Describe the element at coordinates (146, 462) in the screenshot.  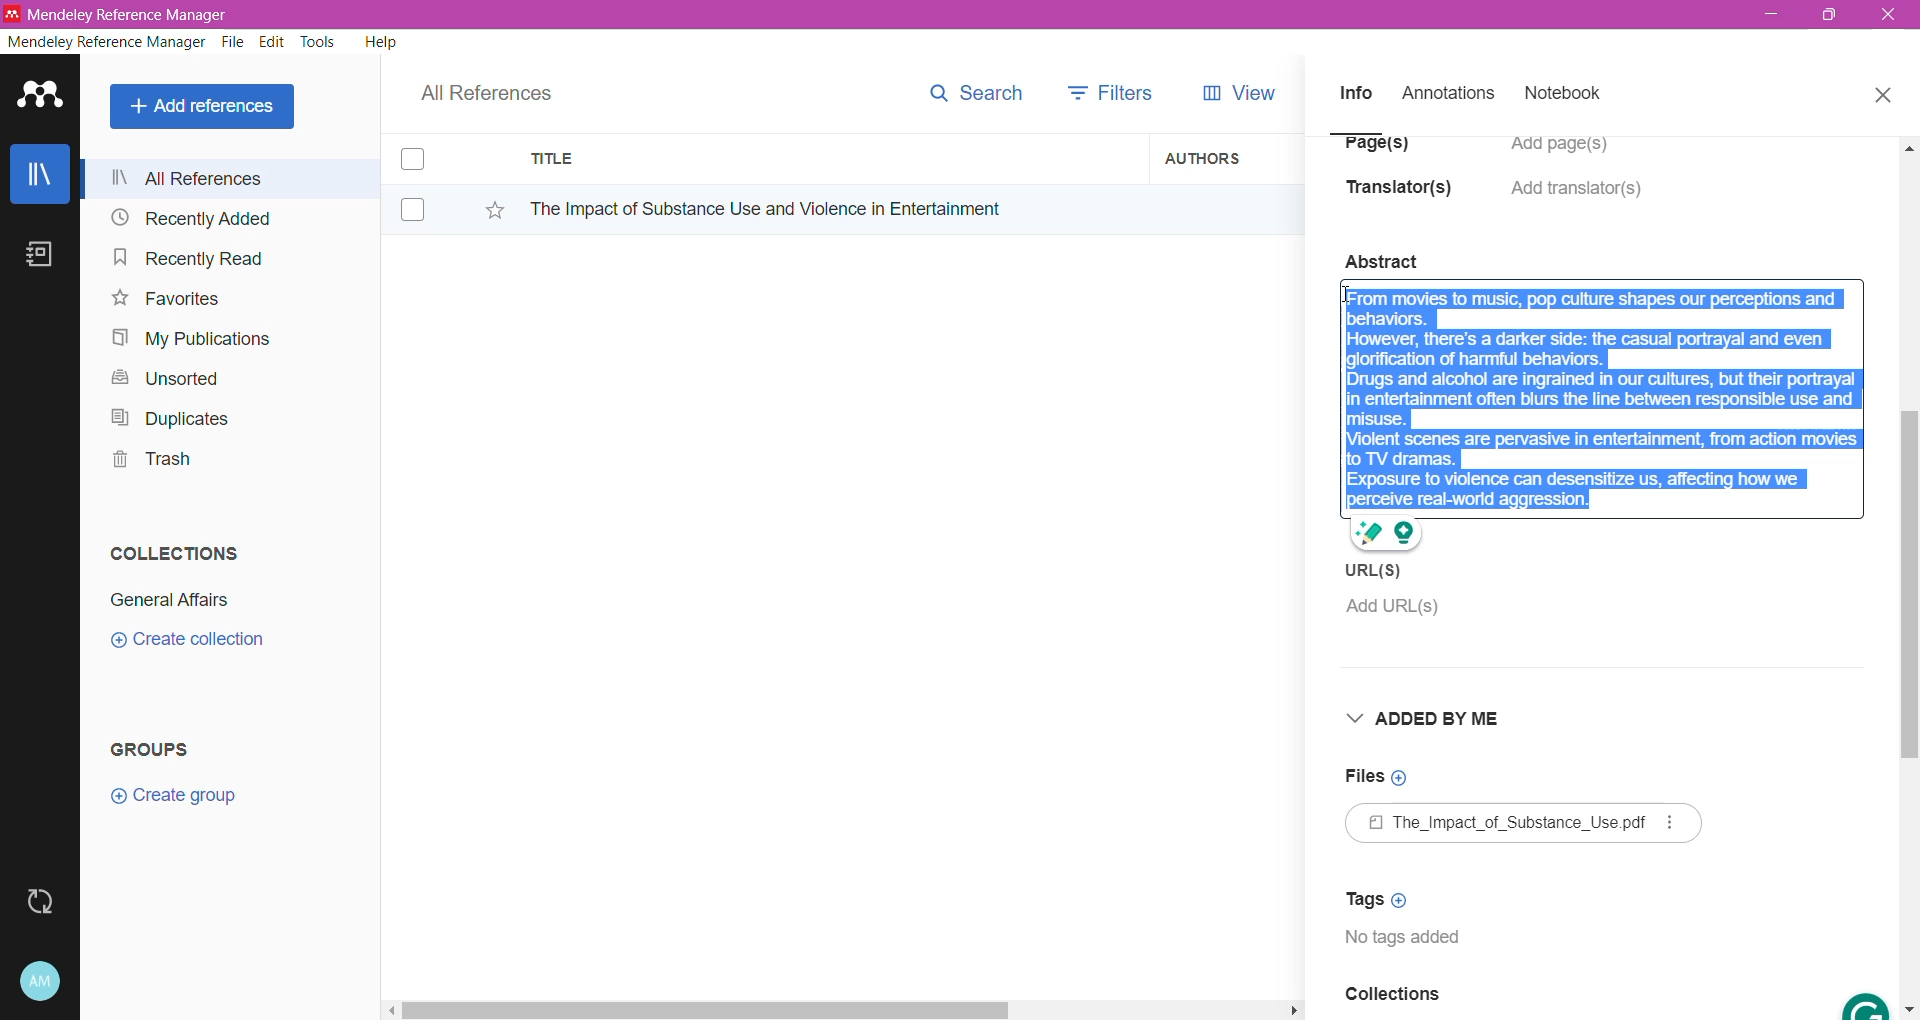
I see `Trash` at that location.